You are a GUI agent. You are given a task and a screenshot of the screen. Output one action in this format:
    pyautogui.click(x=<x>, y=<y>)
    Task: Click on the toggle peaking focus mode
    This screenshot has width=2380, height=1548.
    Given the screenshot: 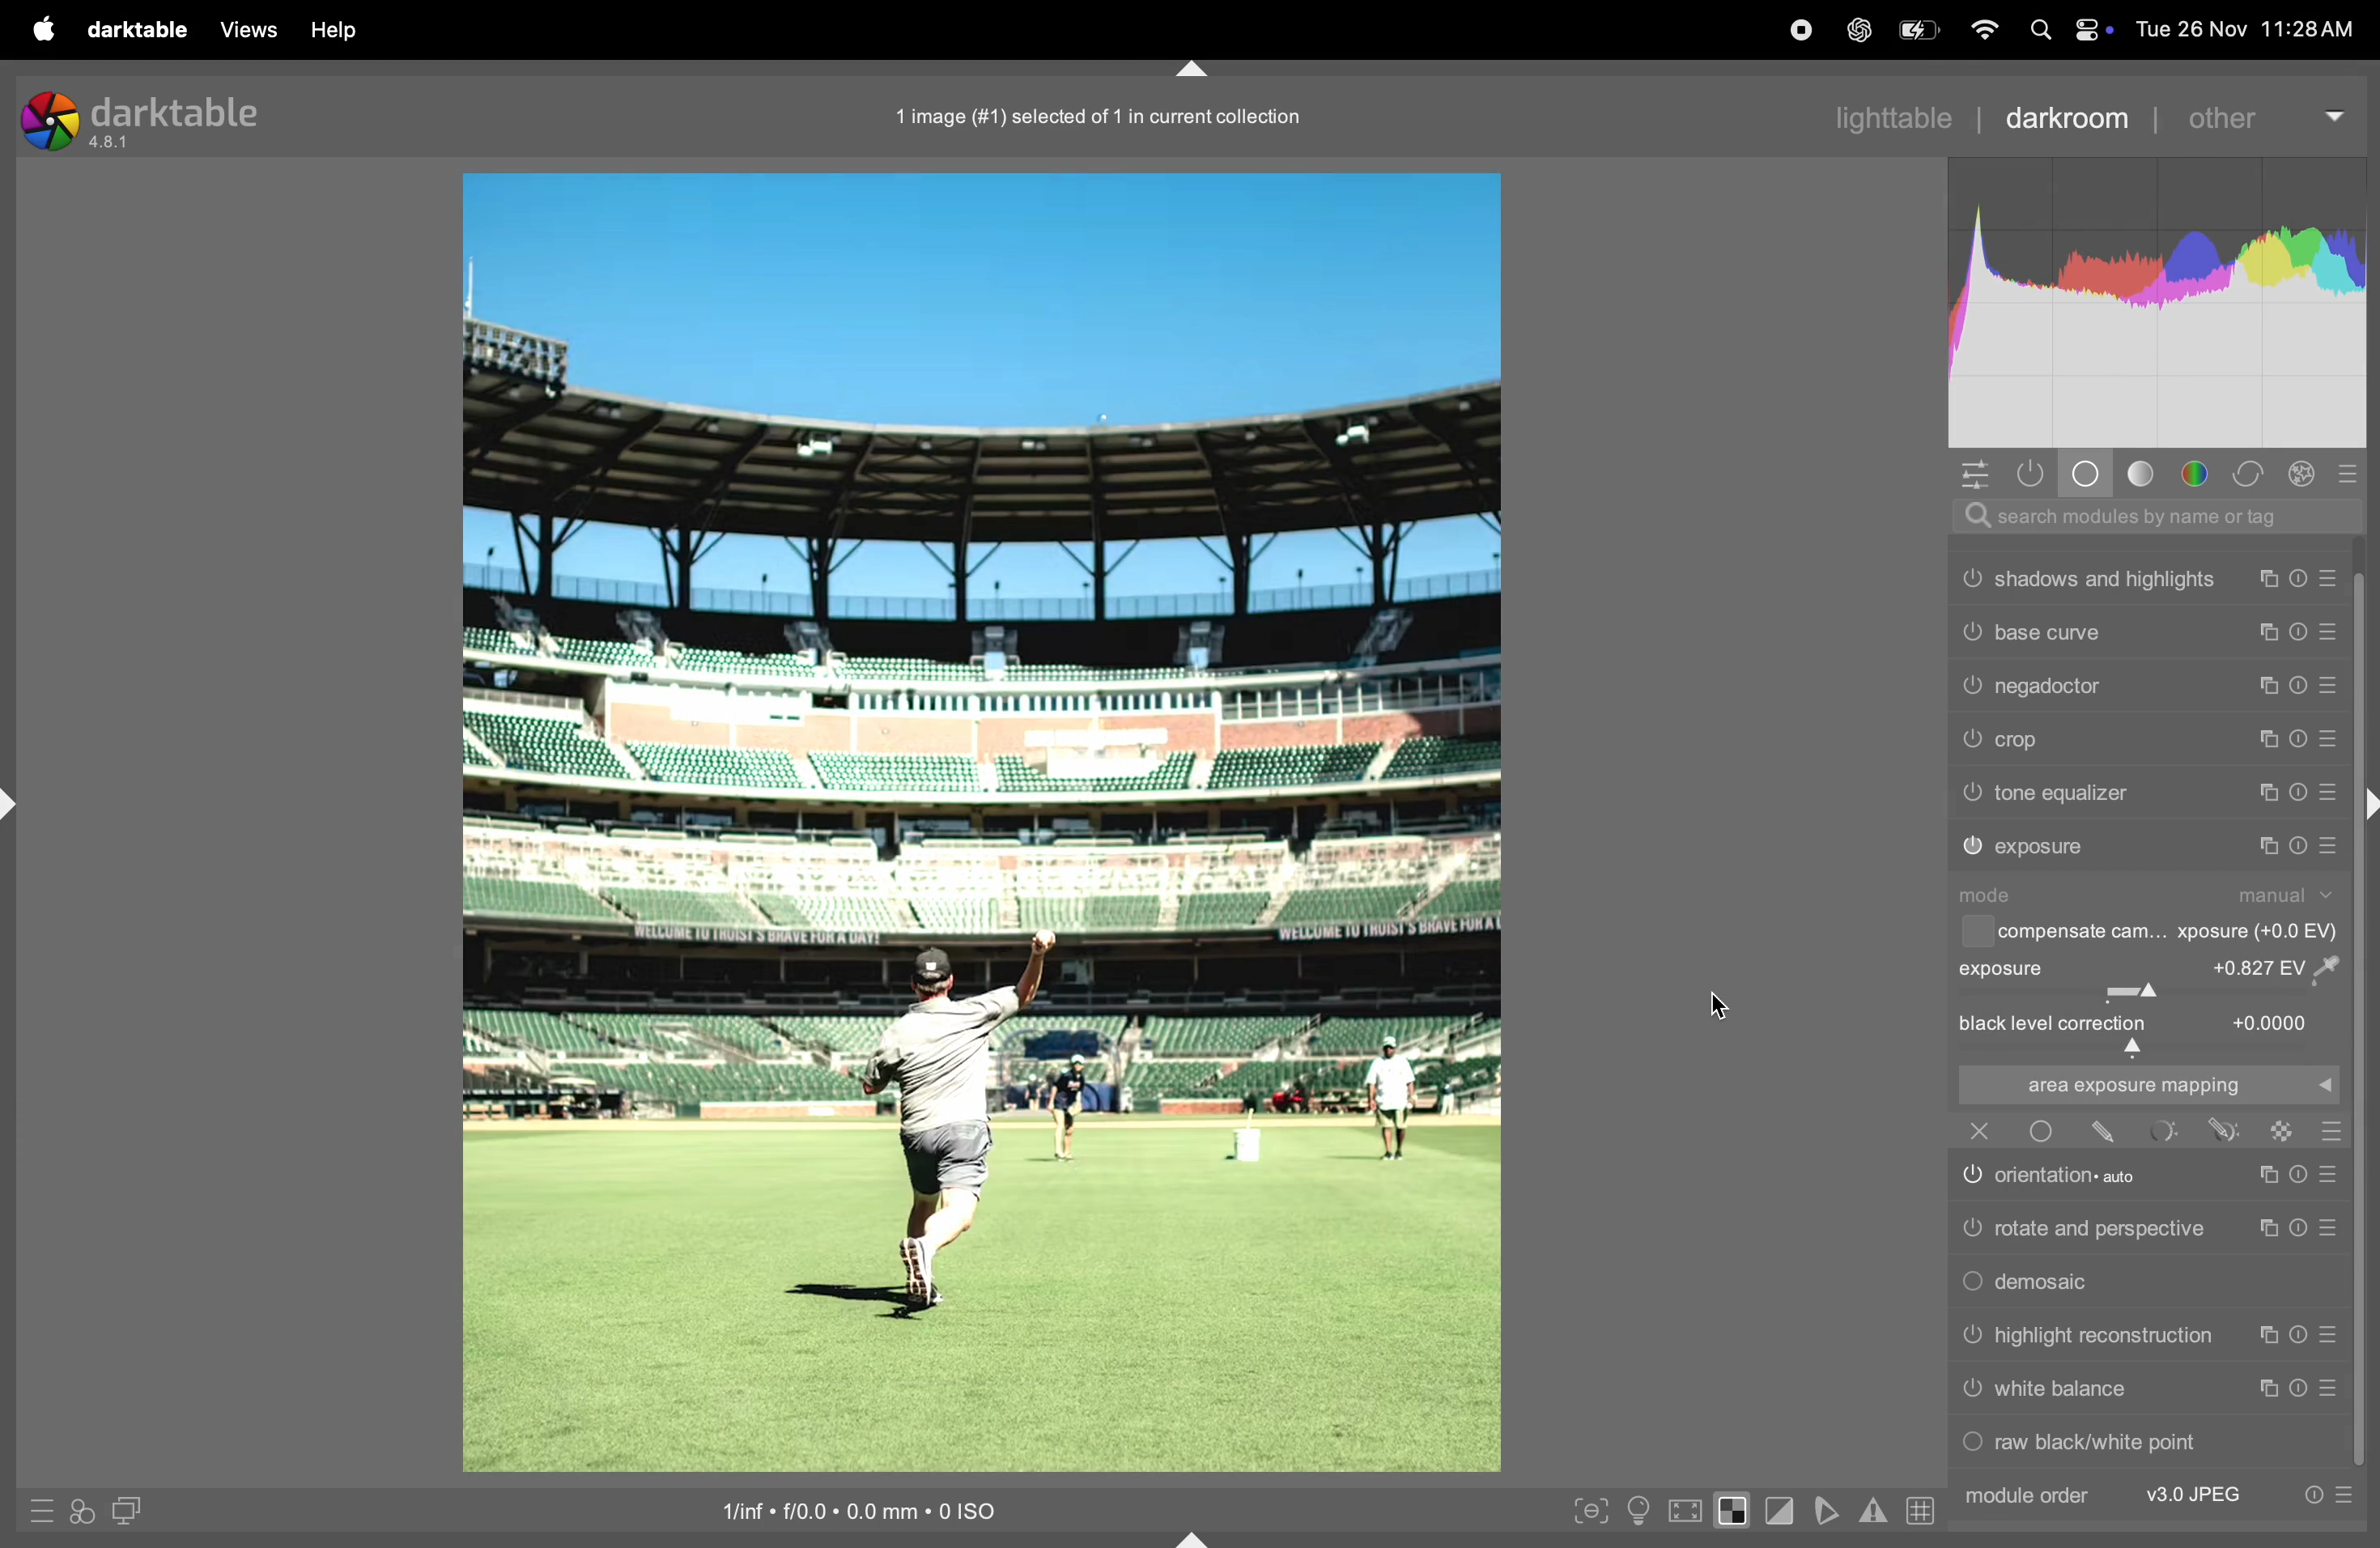 What is the action you would take?
    pyautogui.click(x=1585, y=1508)
    